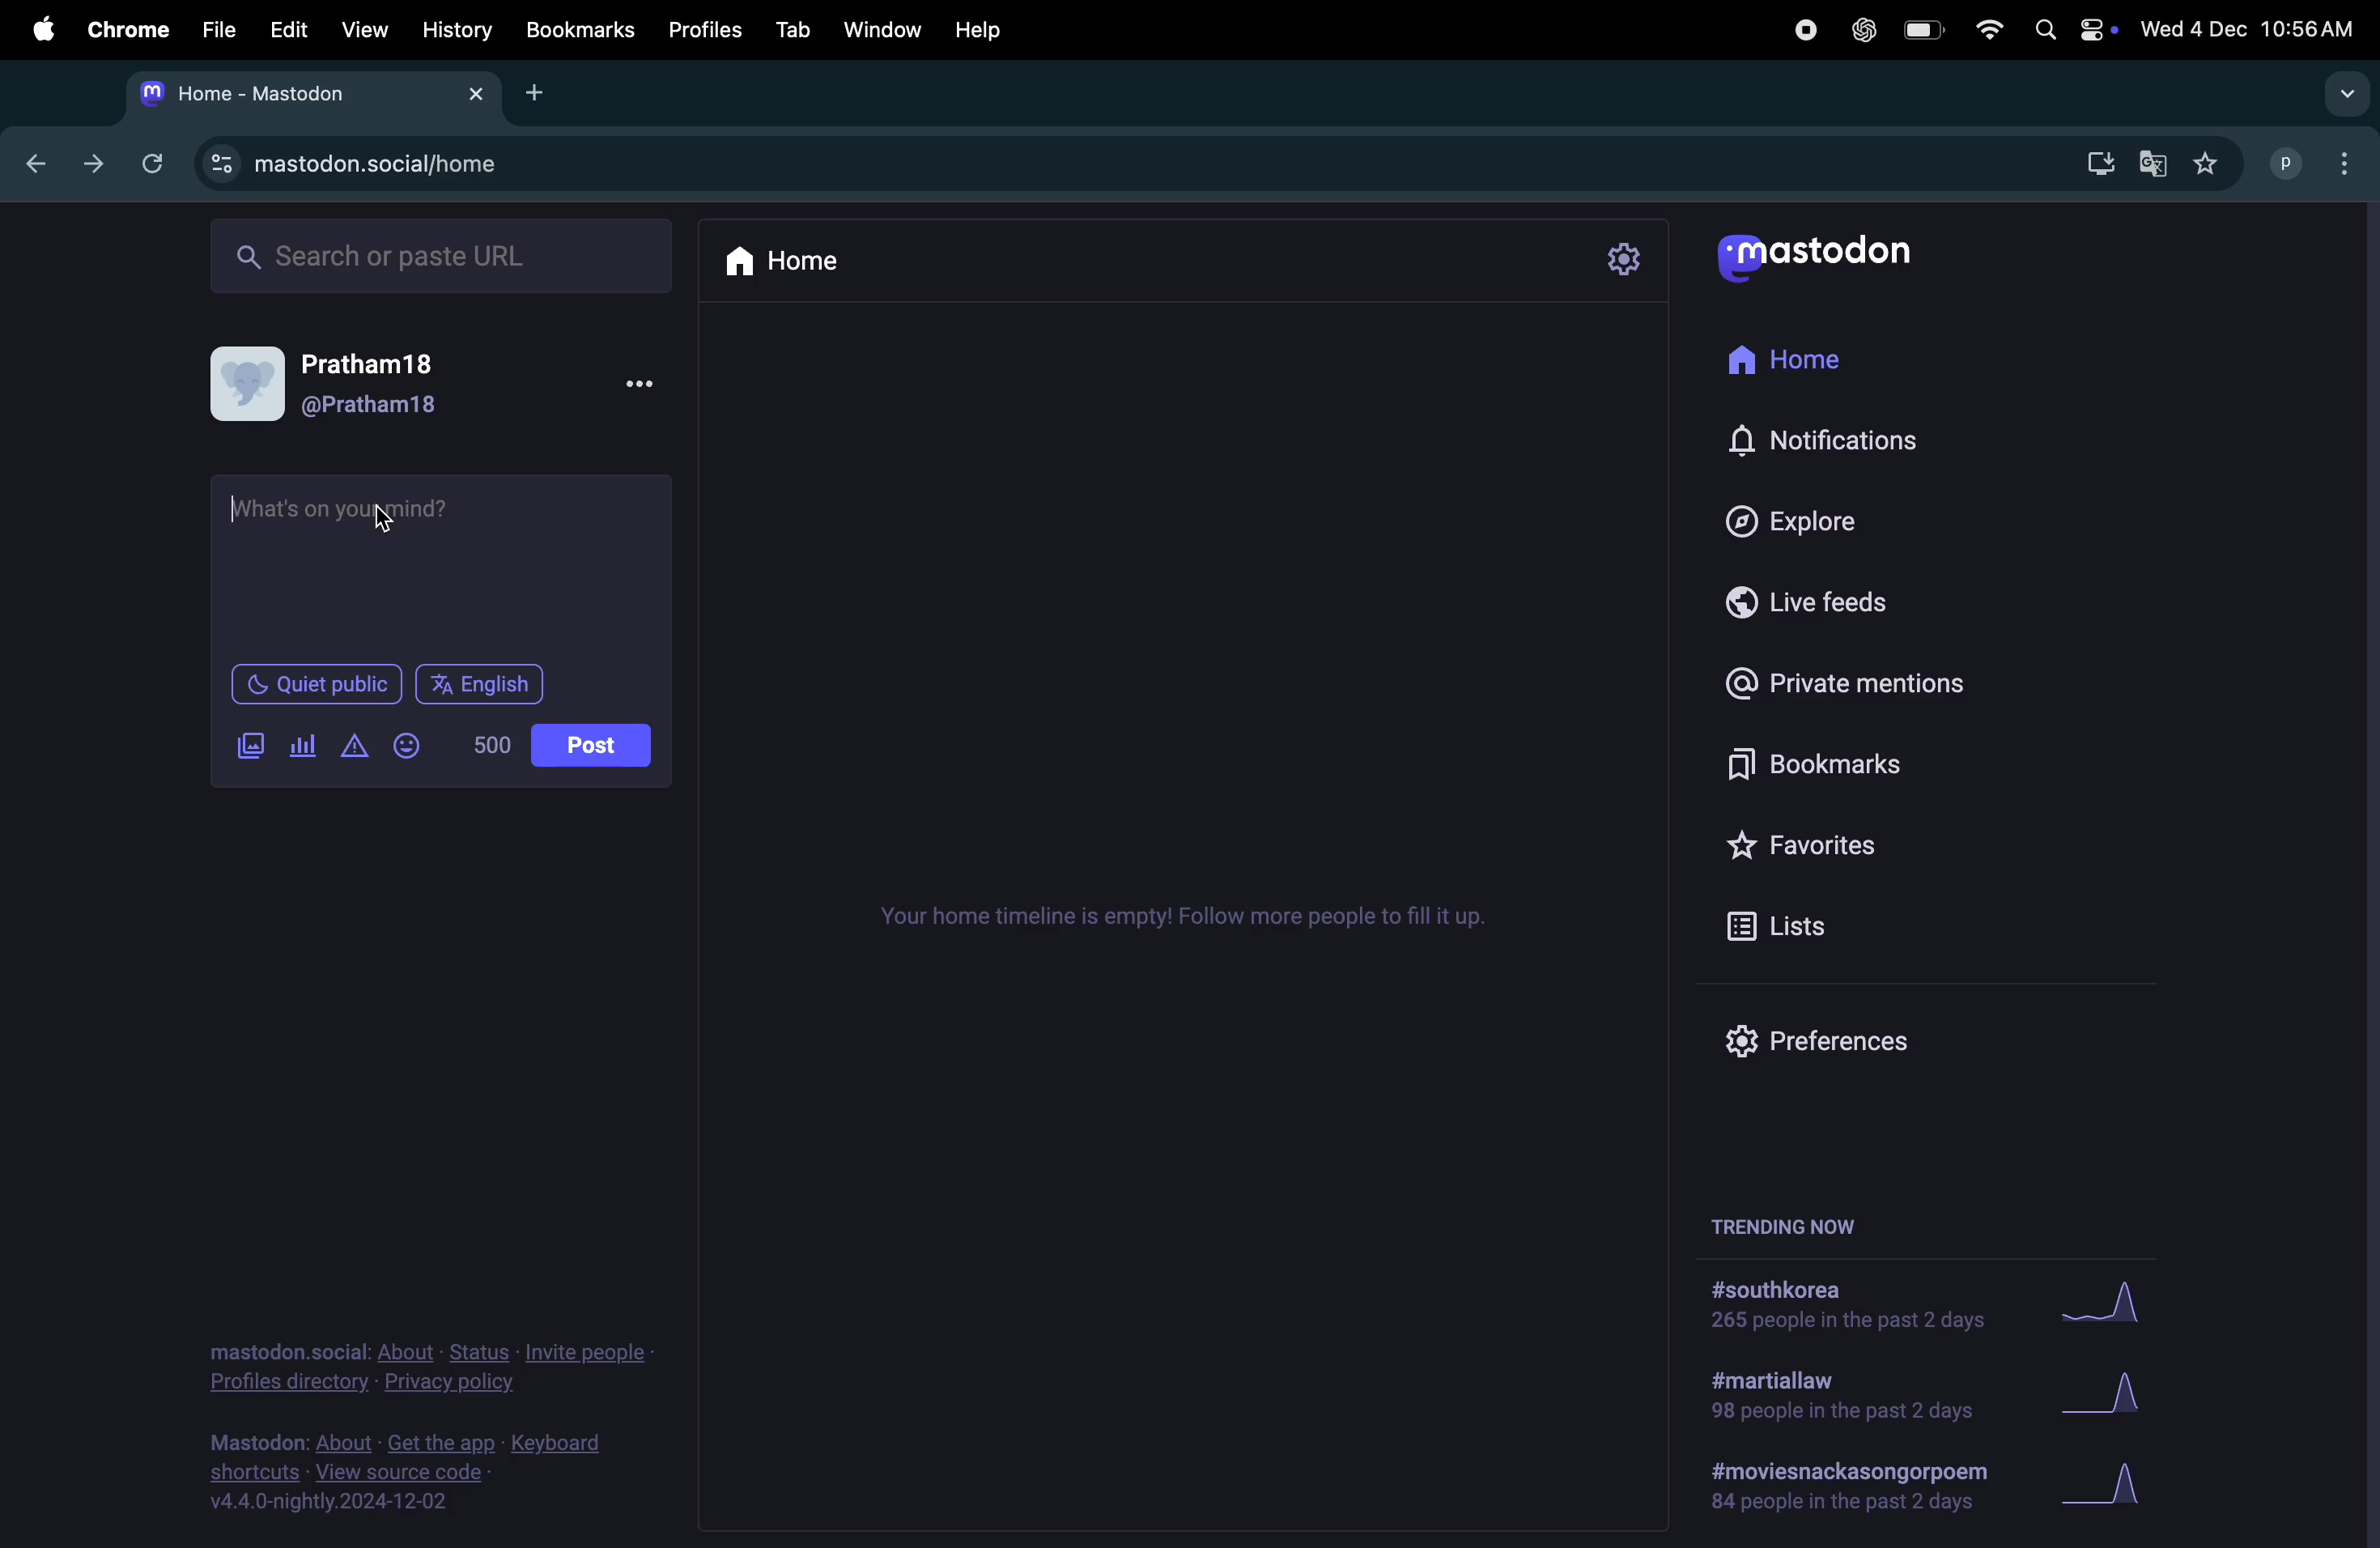  What do you see at coordinates (1805, 520) in the screenshot?
I see `Explore` at bounding box center [1805, 520].